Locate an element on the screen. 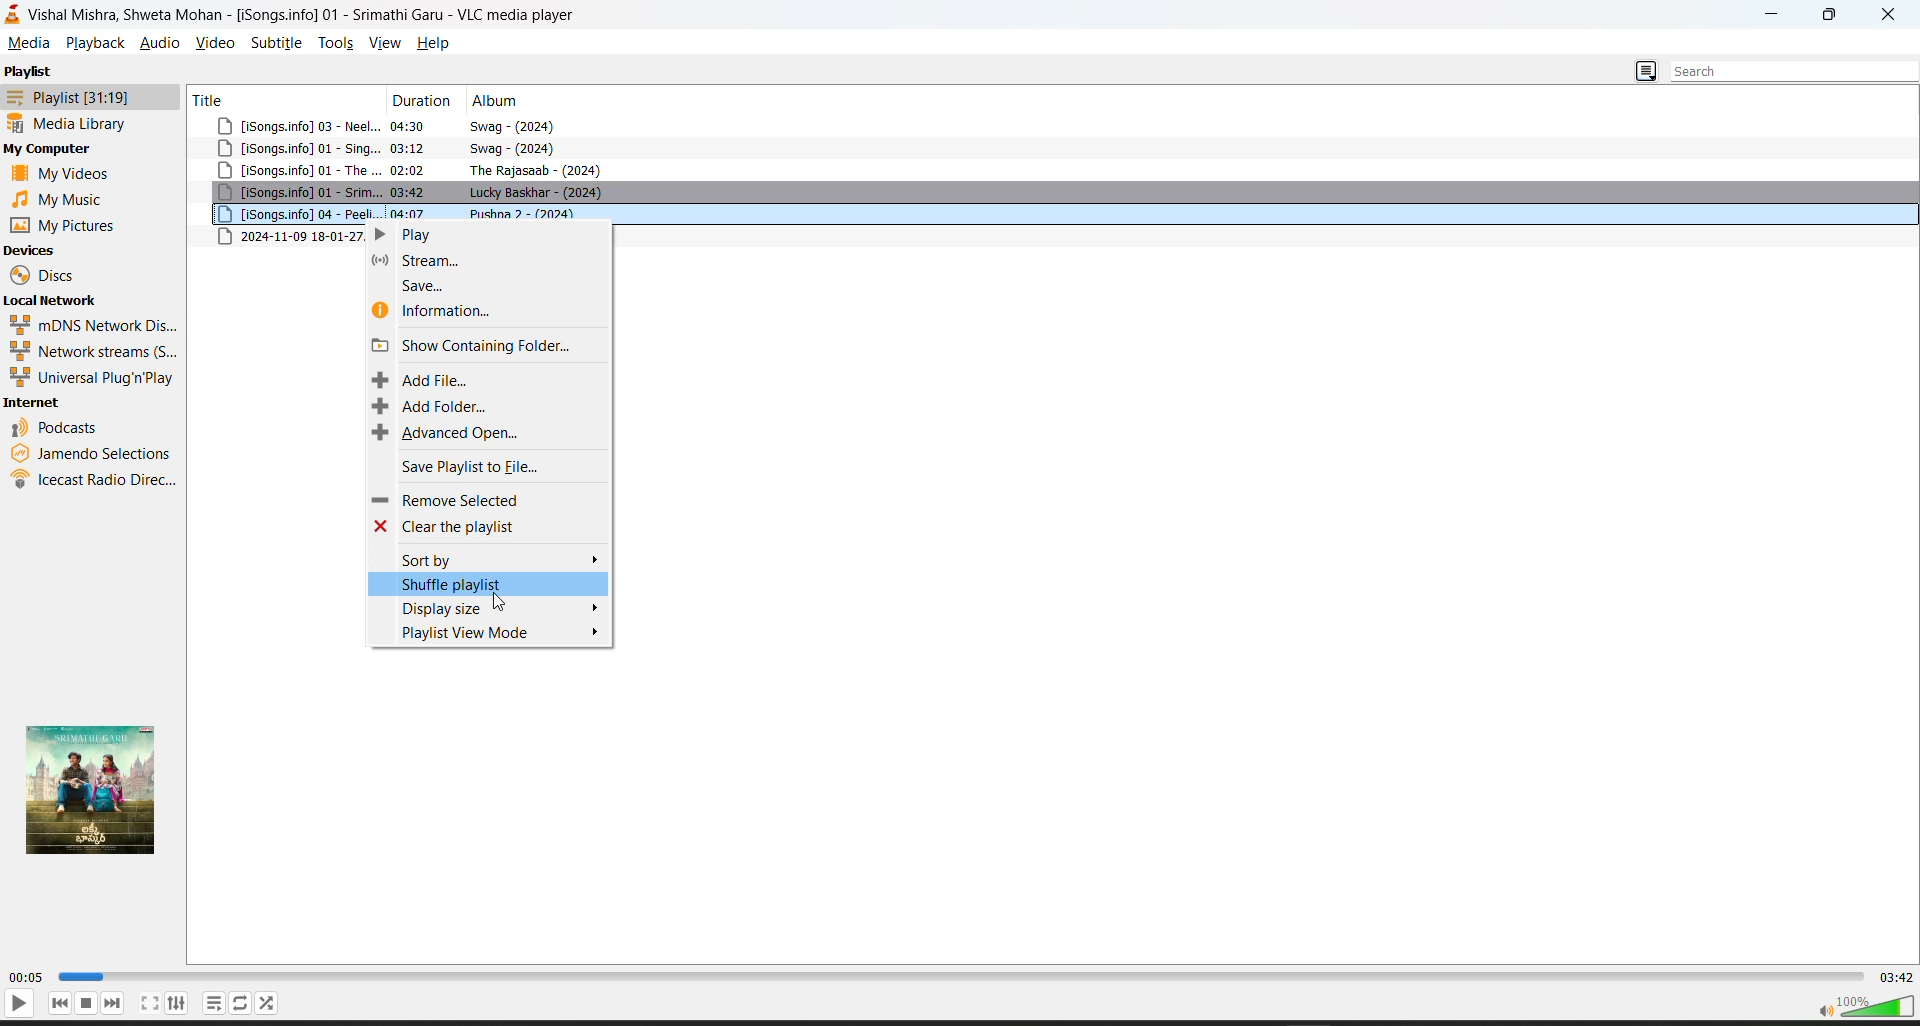  loop is located at coordinates (243, 1005).